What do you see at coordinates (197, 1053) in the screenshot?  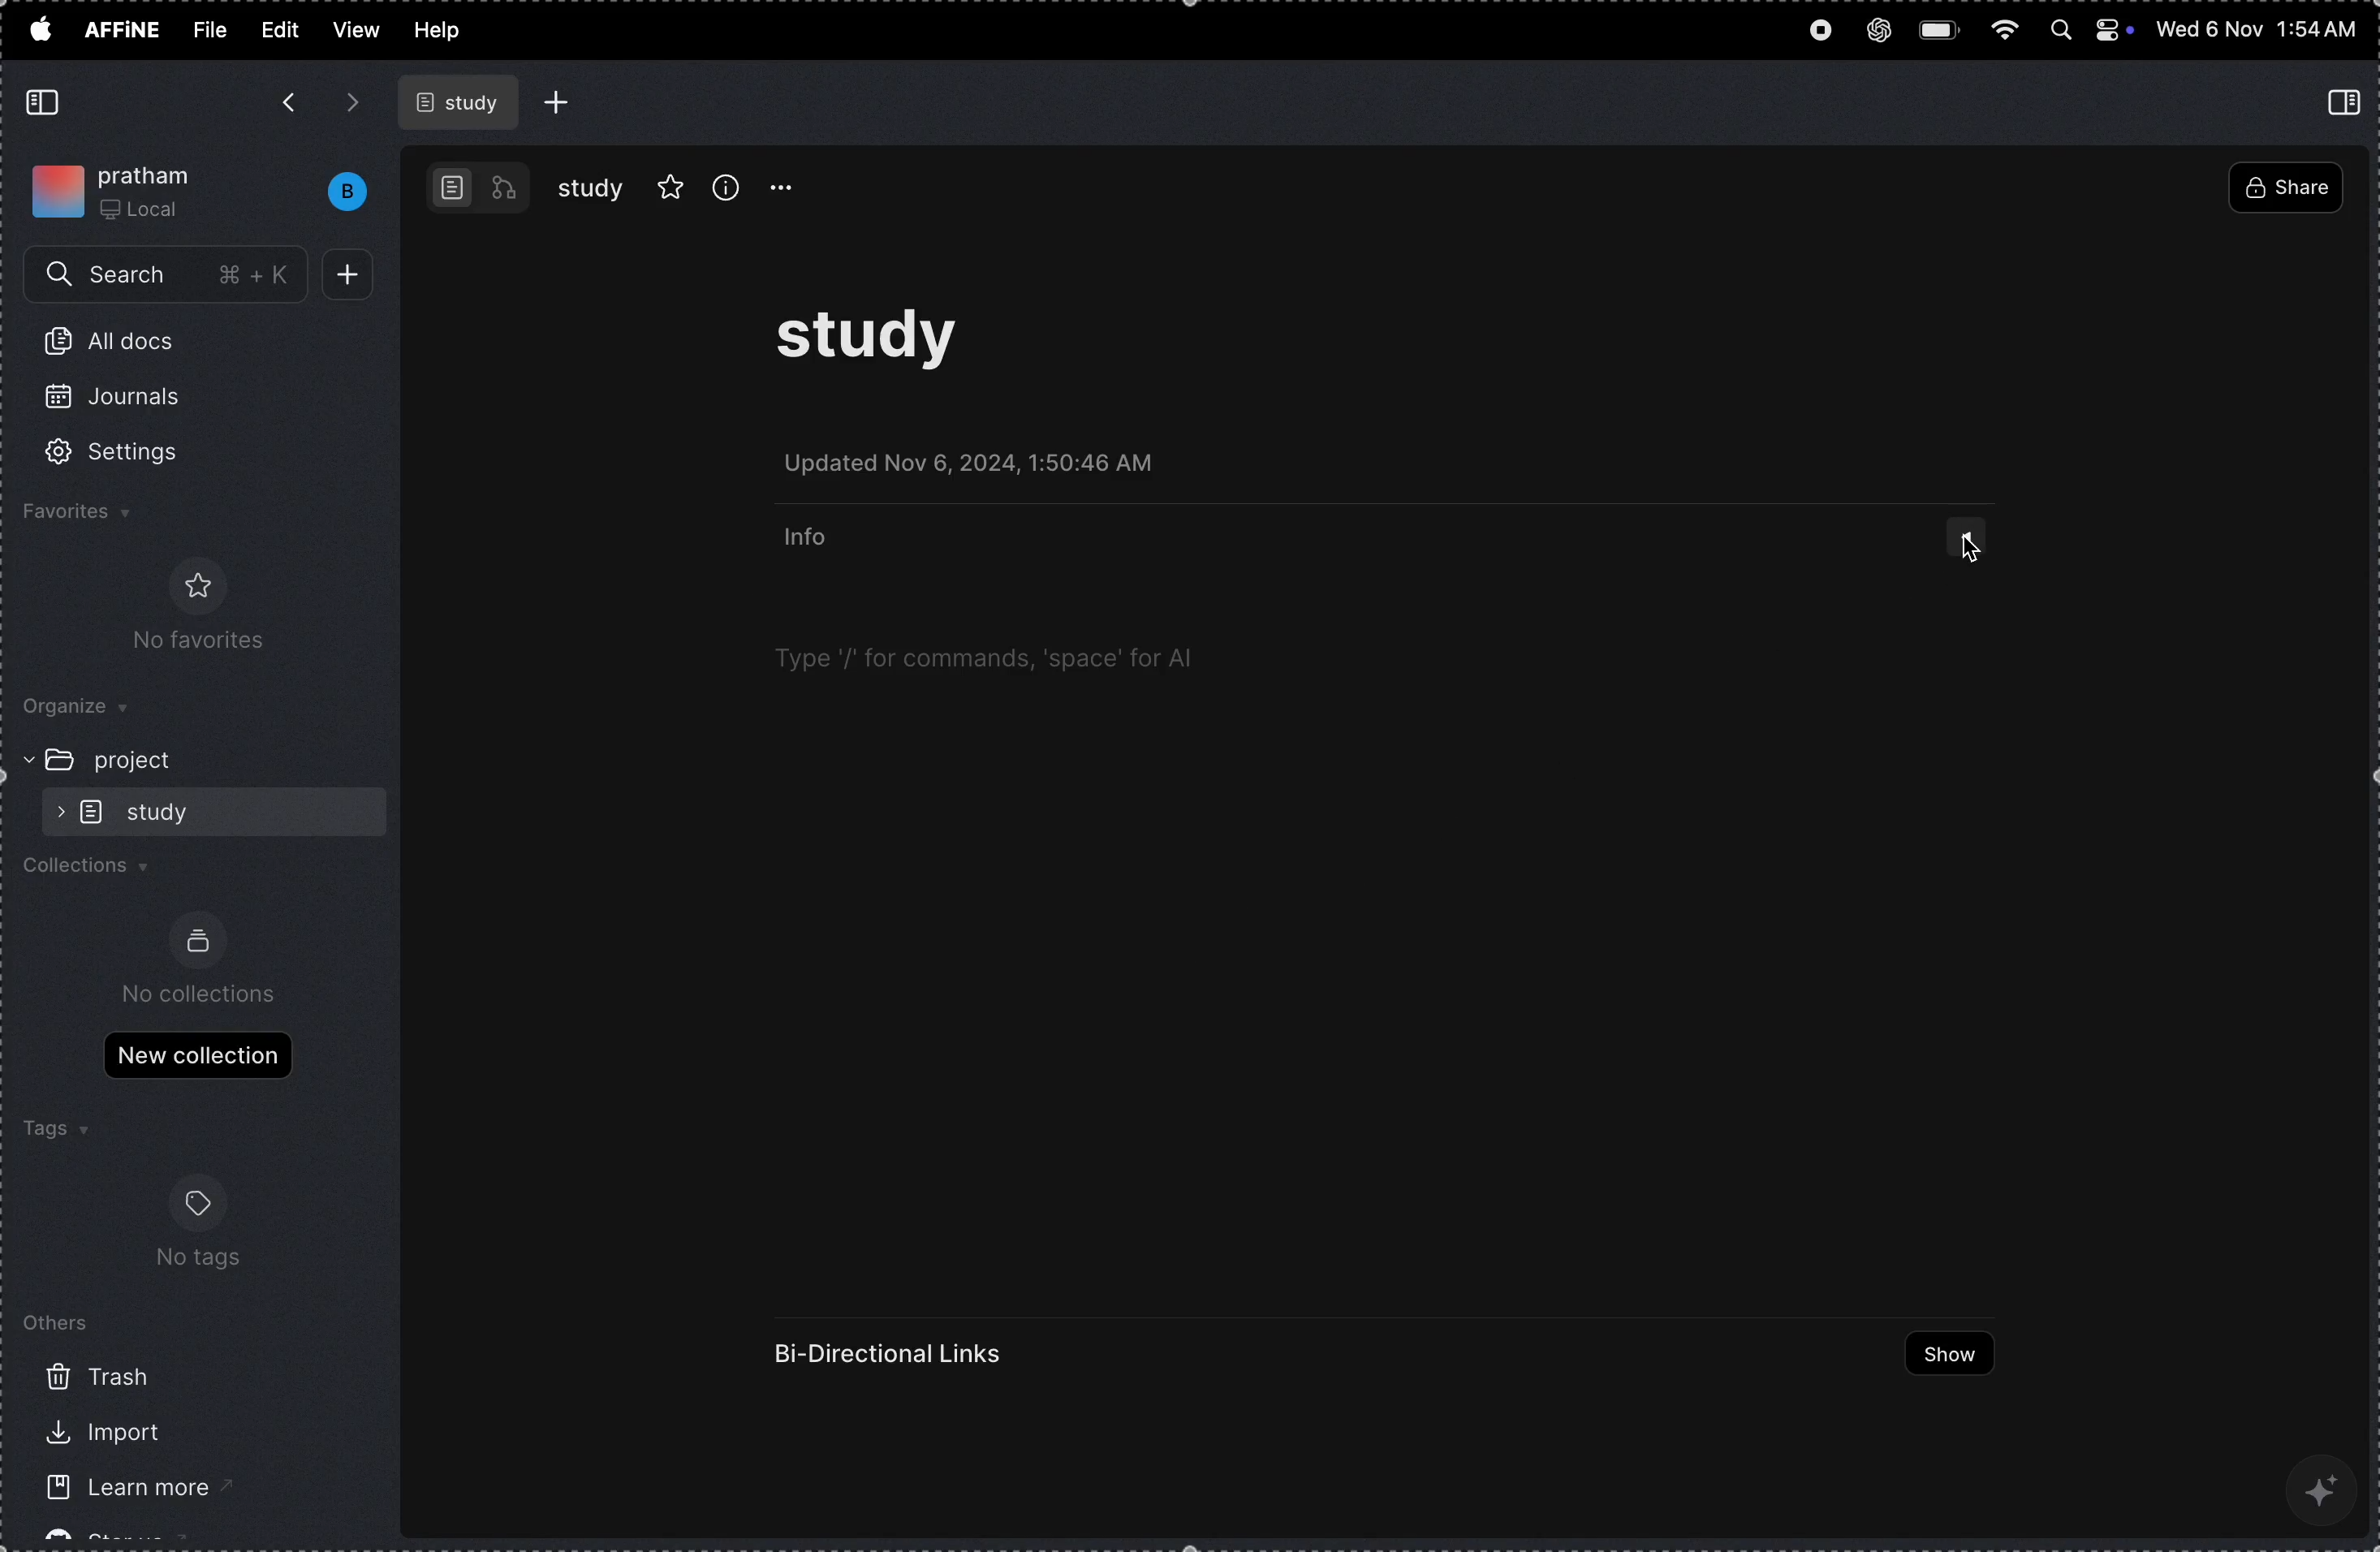 I see `new collections` at bounding box center [197, 1053].